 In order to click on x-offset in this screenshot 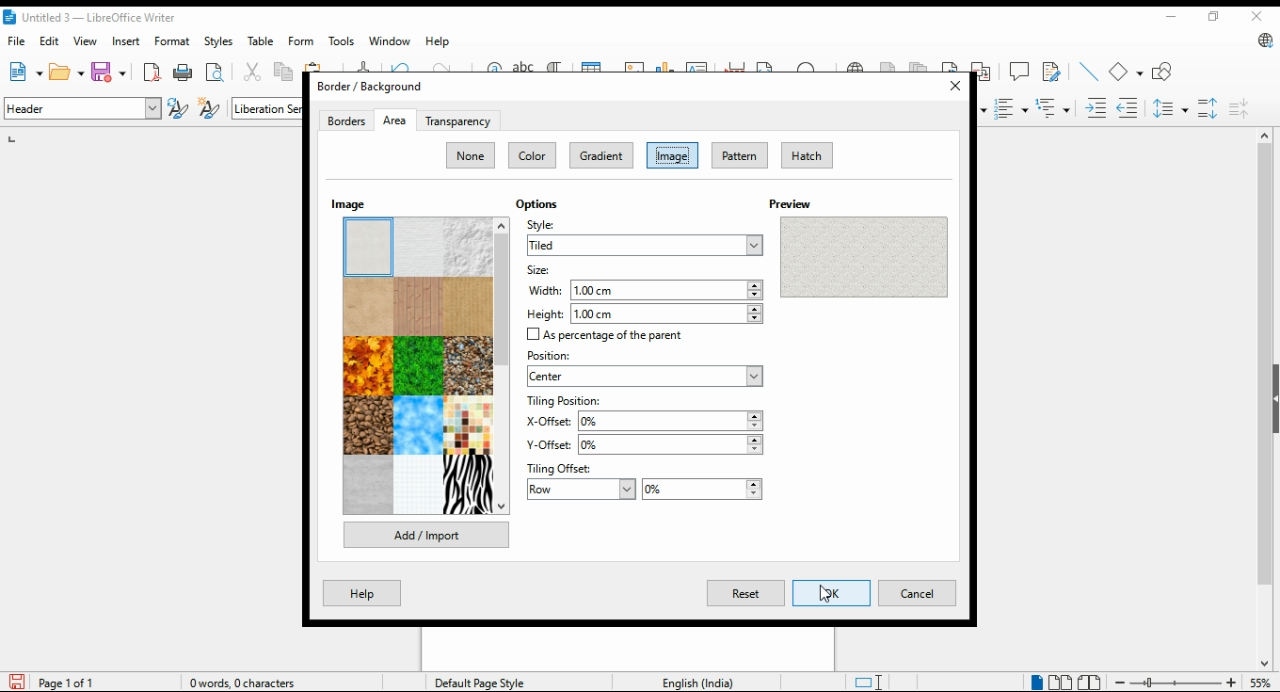, I will do `click(645, 421)`.